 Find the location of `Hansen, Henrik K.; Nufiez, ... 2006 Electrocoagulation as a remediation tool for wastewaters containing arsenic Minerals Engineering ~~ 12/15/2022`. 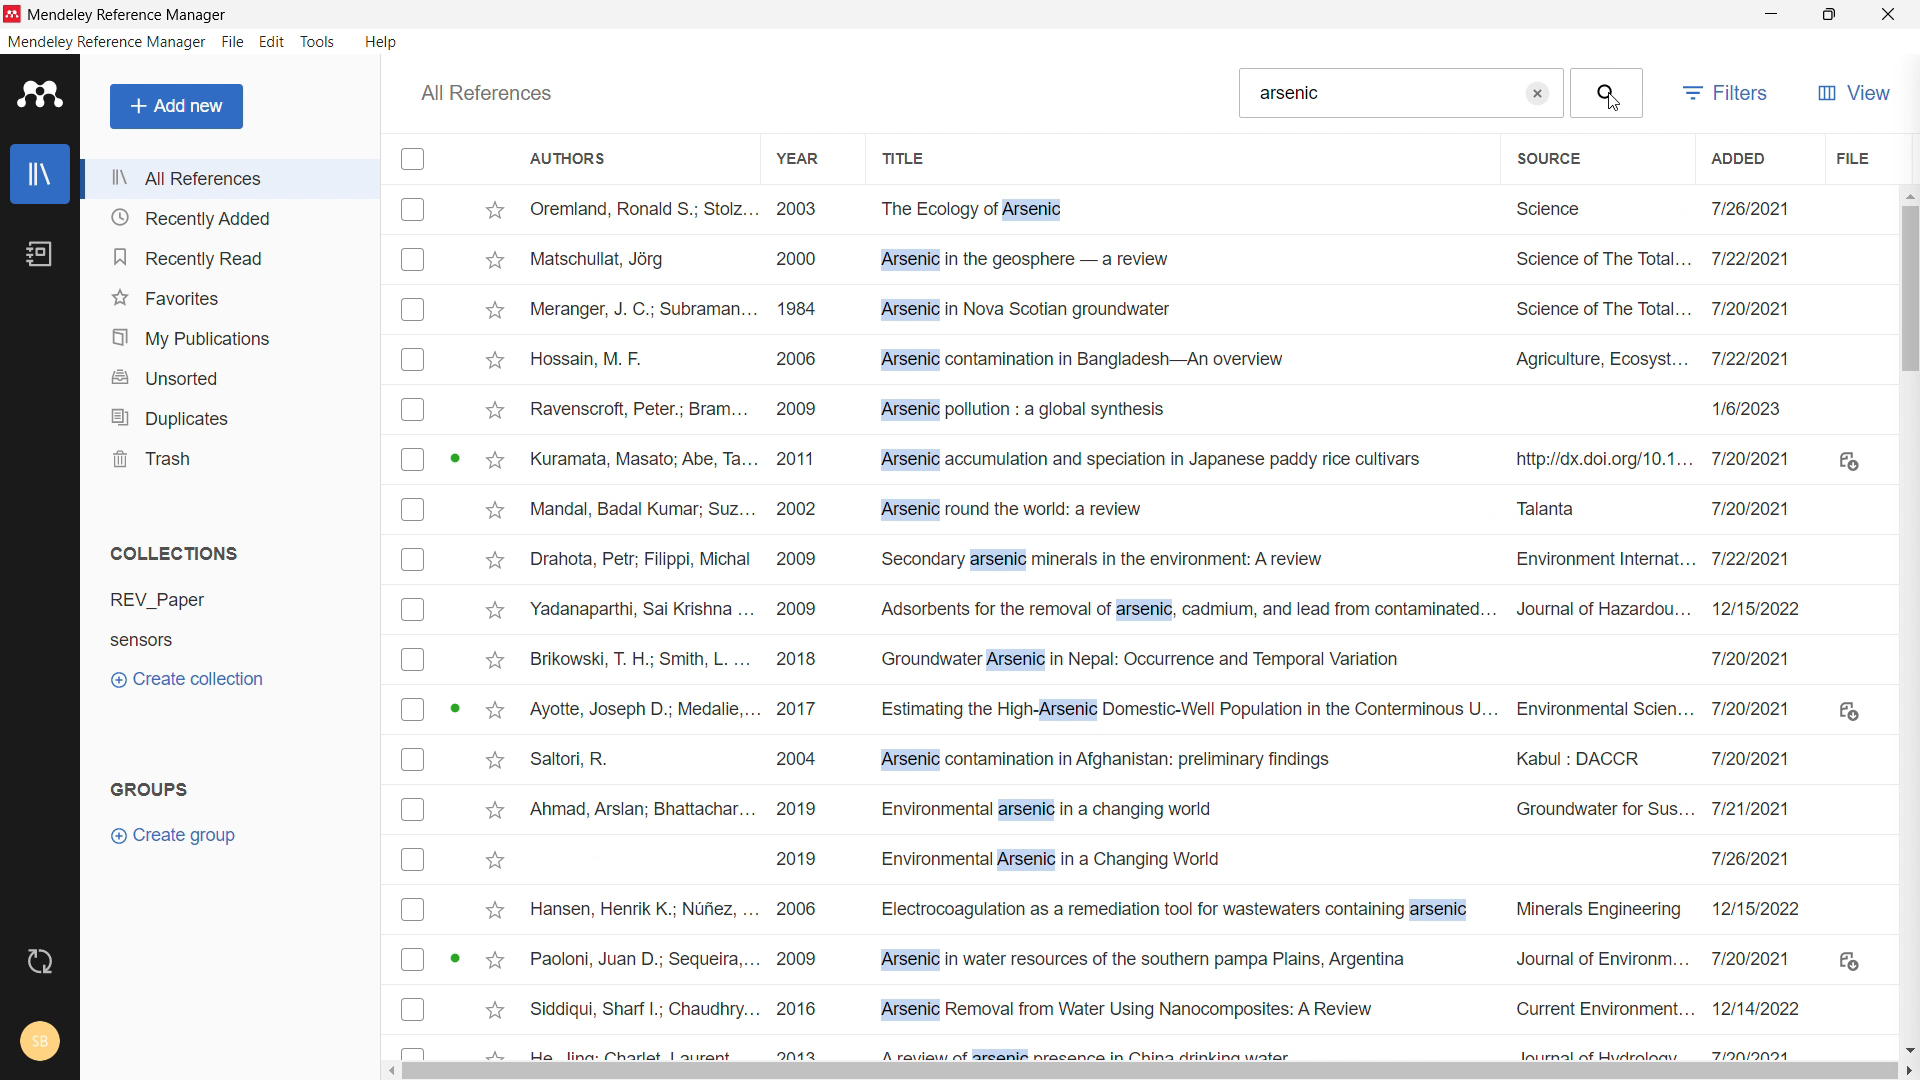

Hansen, Henrik K.; Nufiez, ... 2006 Electrocoagulation as a remediation tool for wastewaters containing arsenic Minerals Engineering ~~ 12/15/2022 is located at coordinates (1166, 907).